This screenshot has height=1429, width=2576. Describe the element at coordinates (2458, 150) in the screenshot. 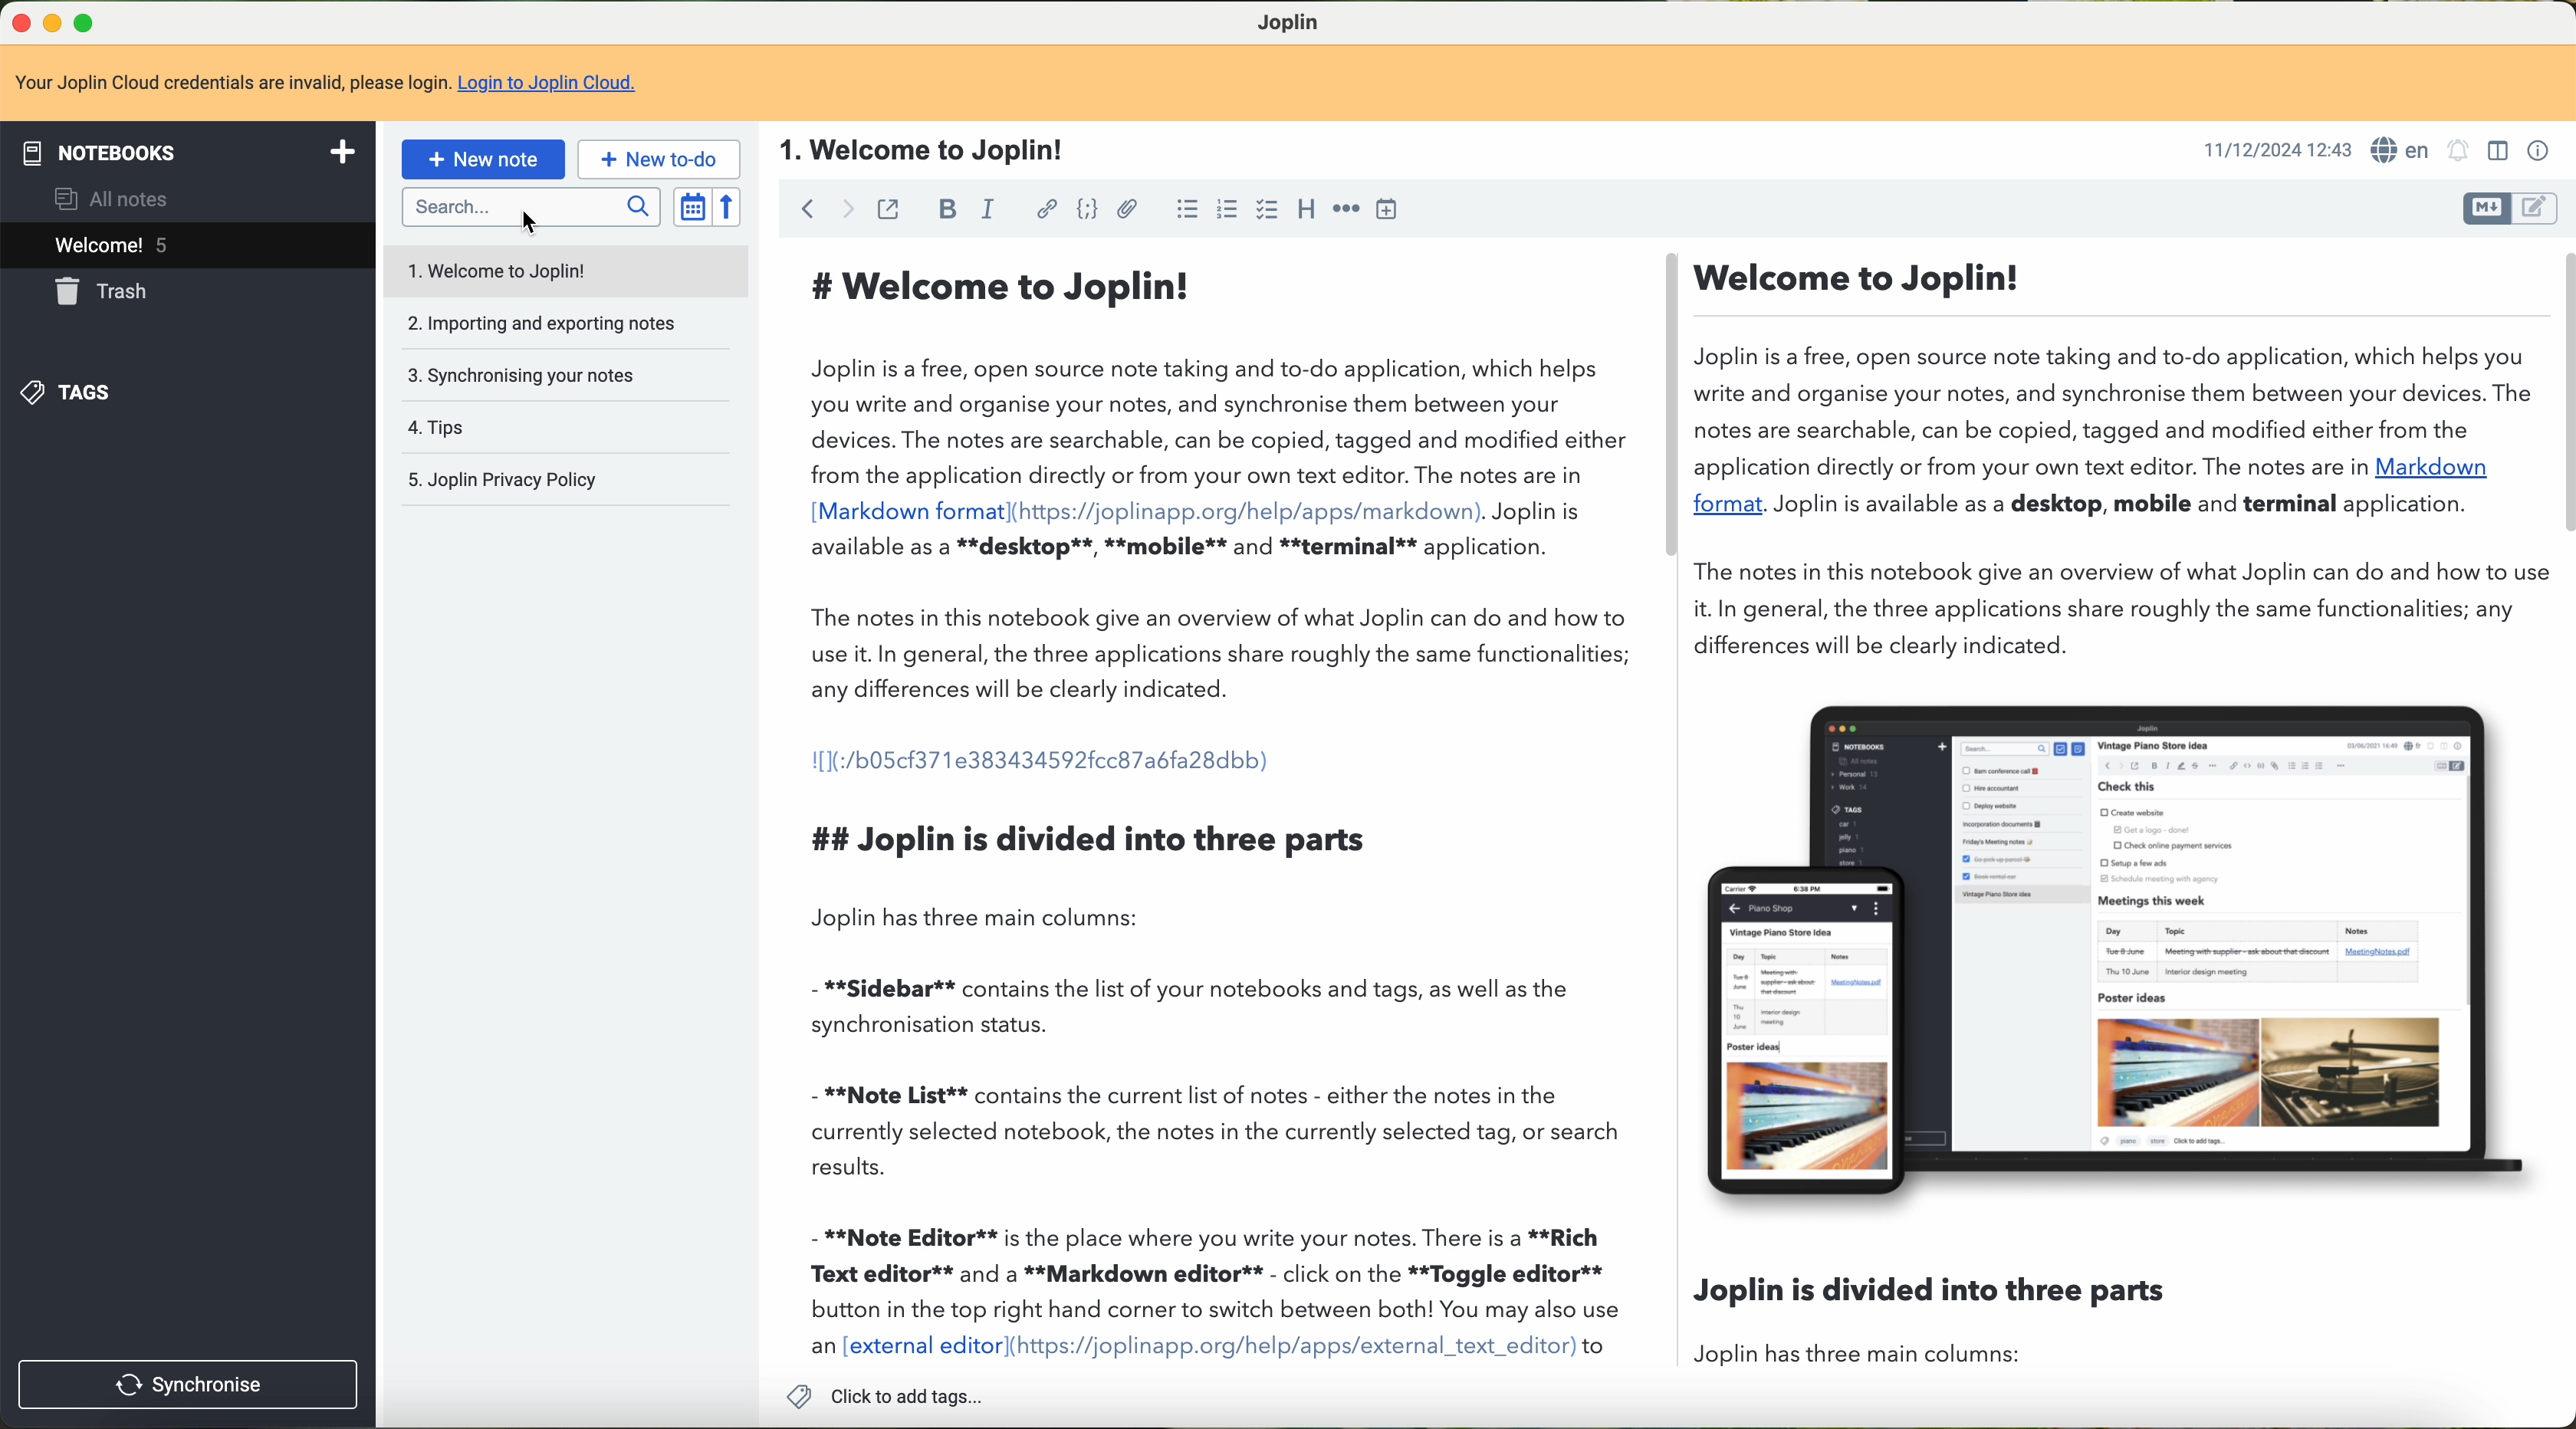

I see `set alarm` at that location.